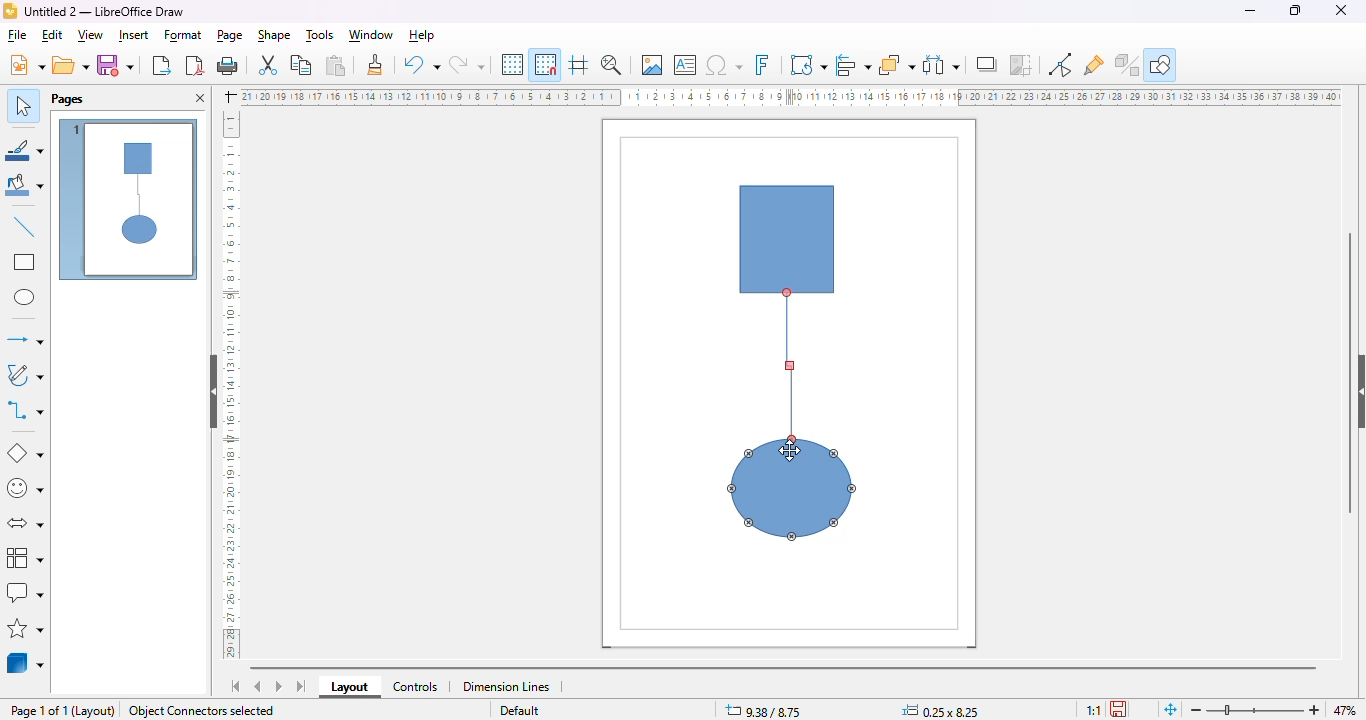  What do you see at coordinates (791, 96) in the screenshot?
I see `ruler` at bounding box center [791, 96].